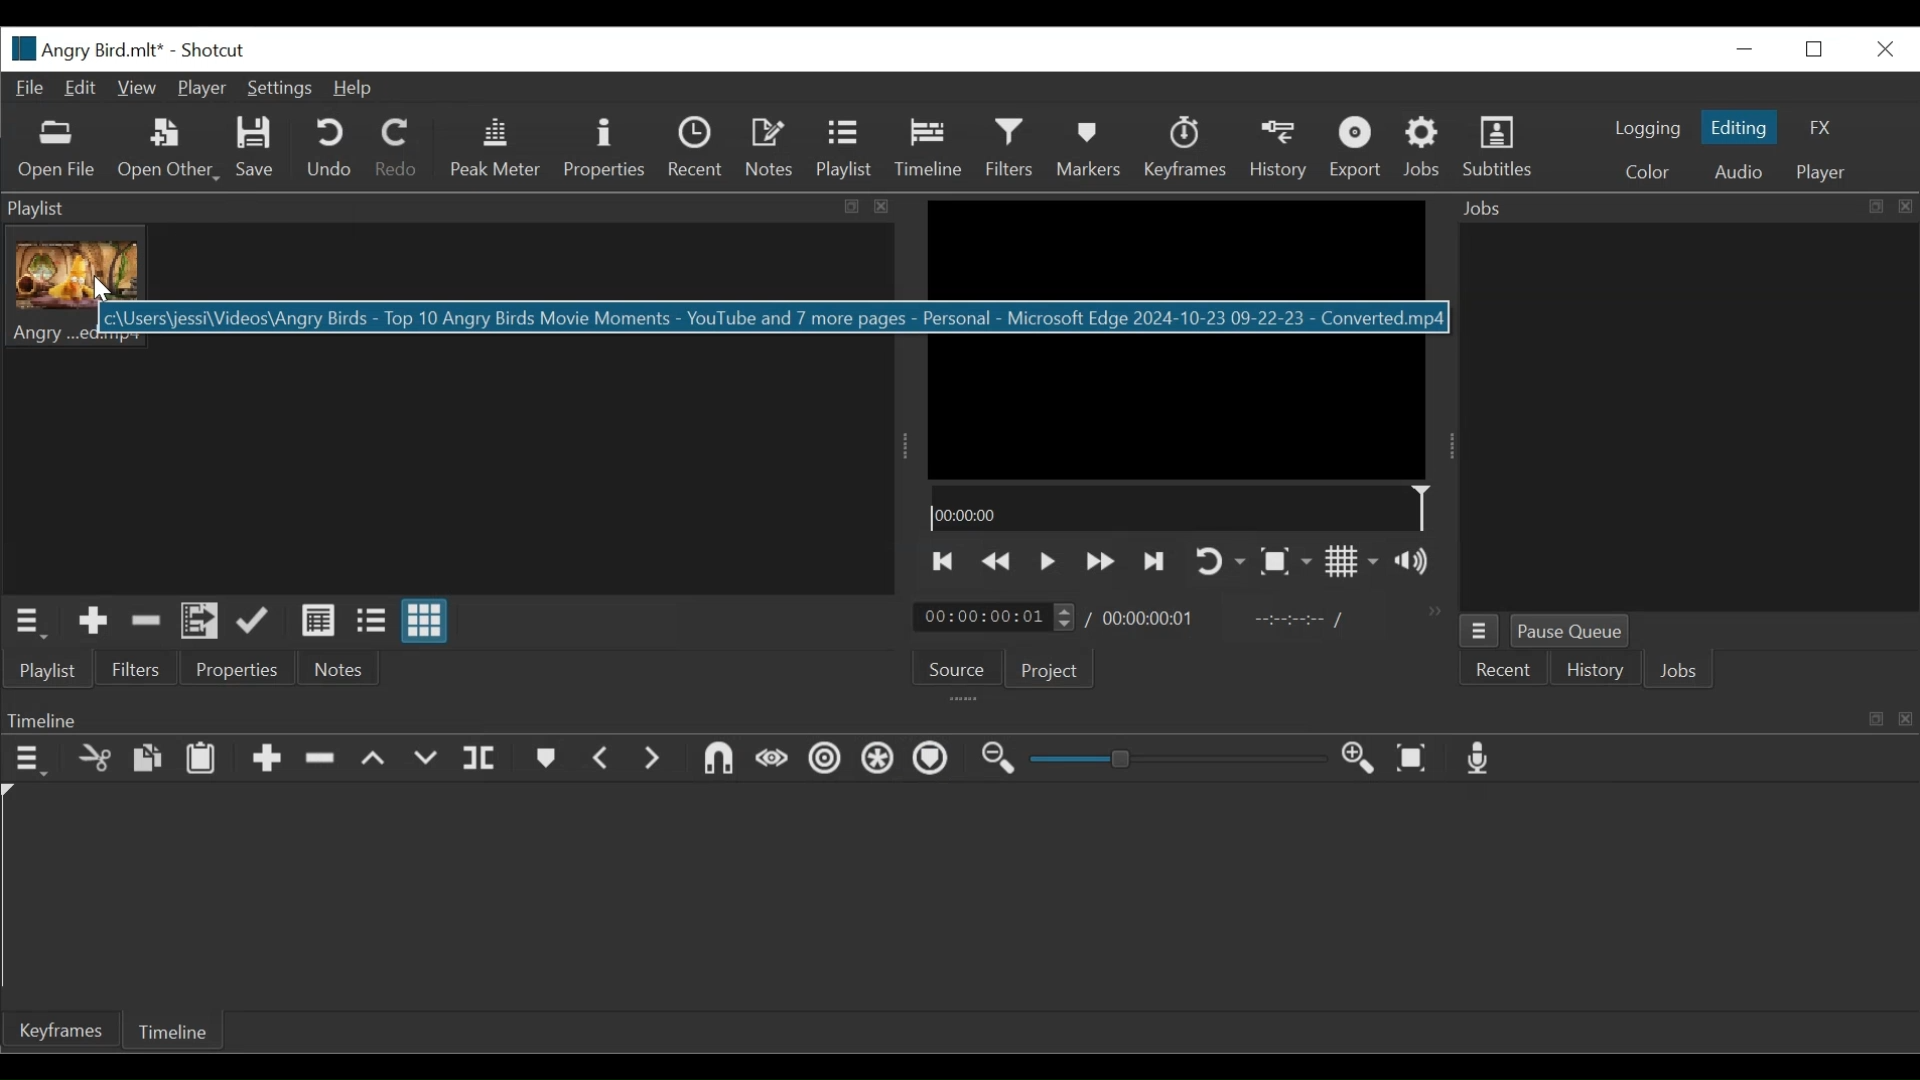 Image resolution: width=1920 pixels, height=1080 pixels. What do you see at coordinates (1353, 563) in the screenshot?
I see `Toggle grid display on player` at bounding box center [1353, 563].